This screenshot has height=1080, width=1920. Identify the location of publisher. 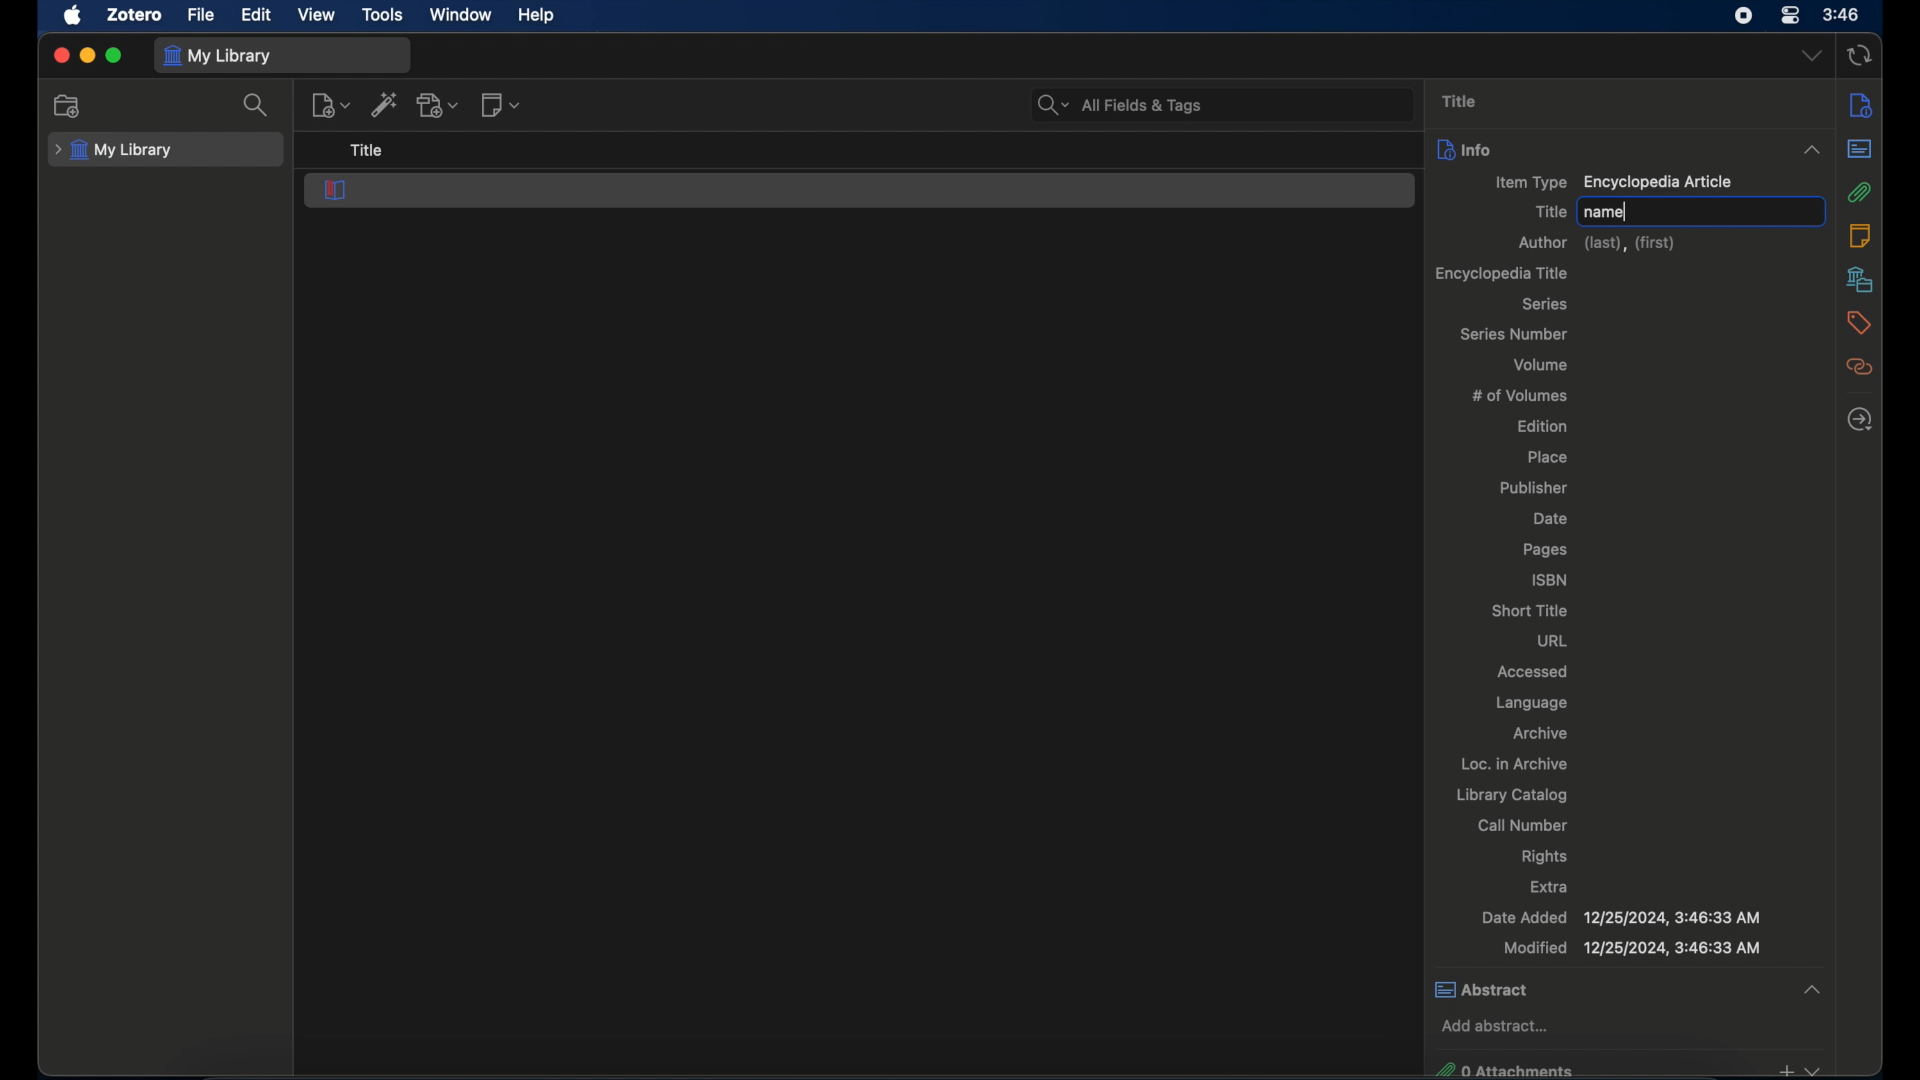
(1536, 489).